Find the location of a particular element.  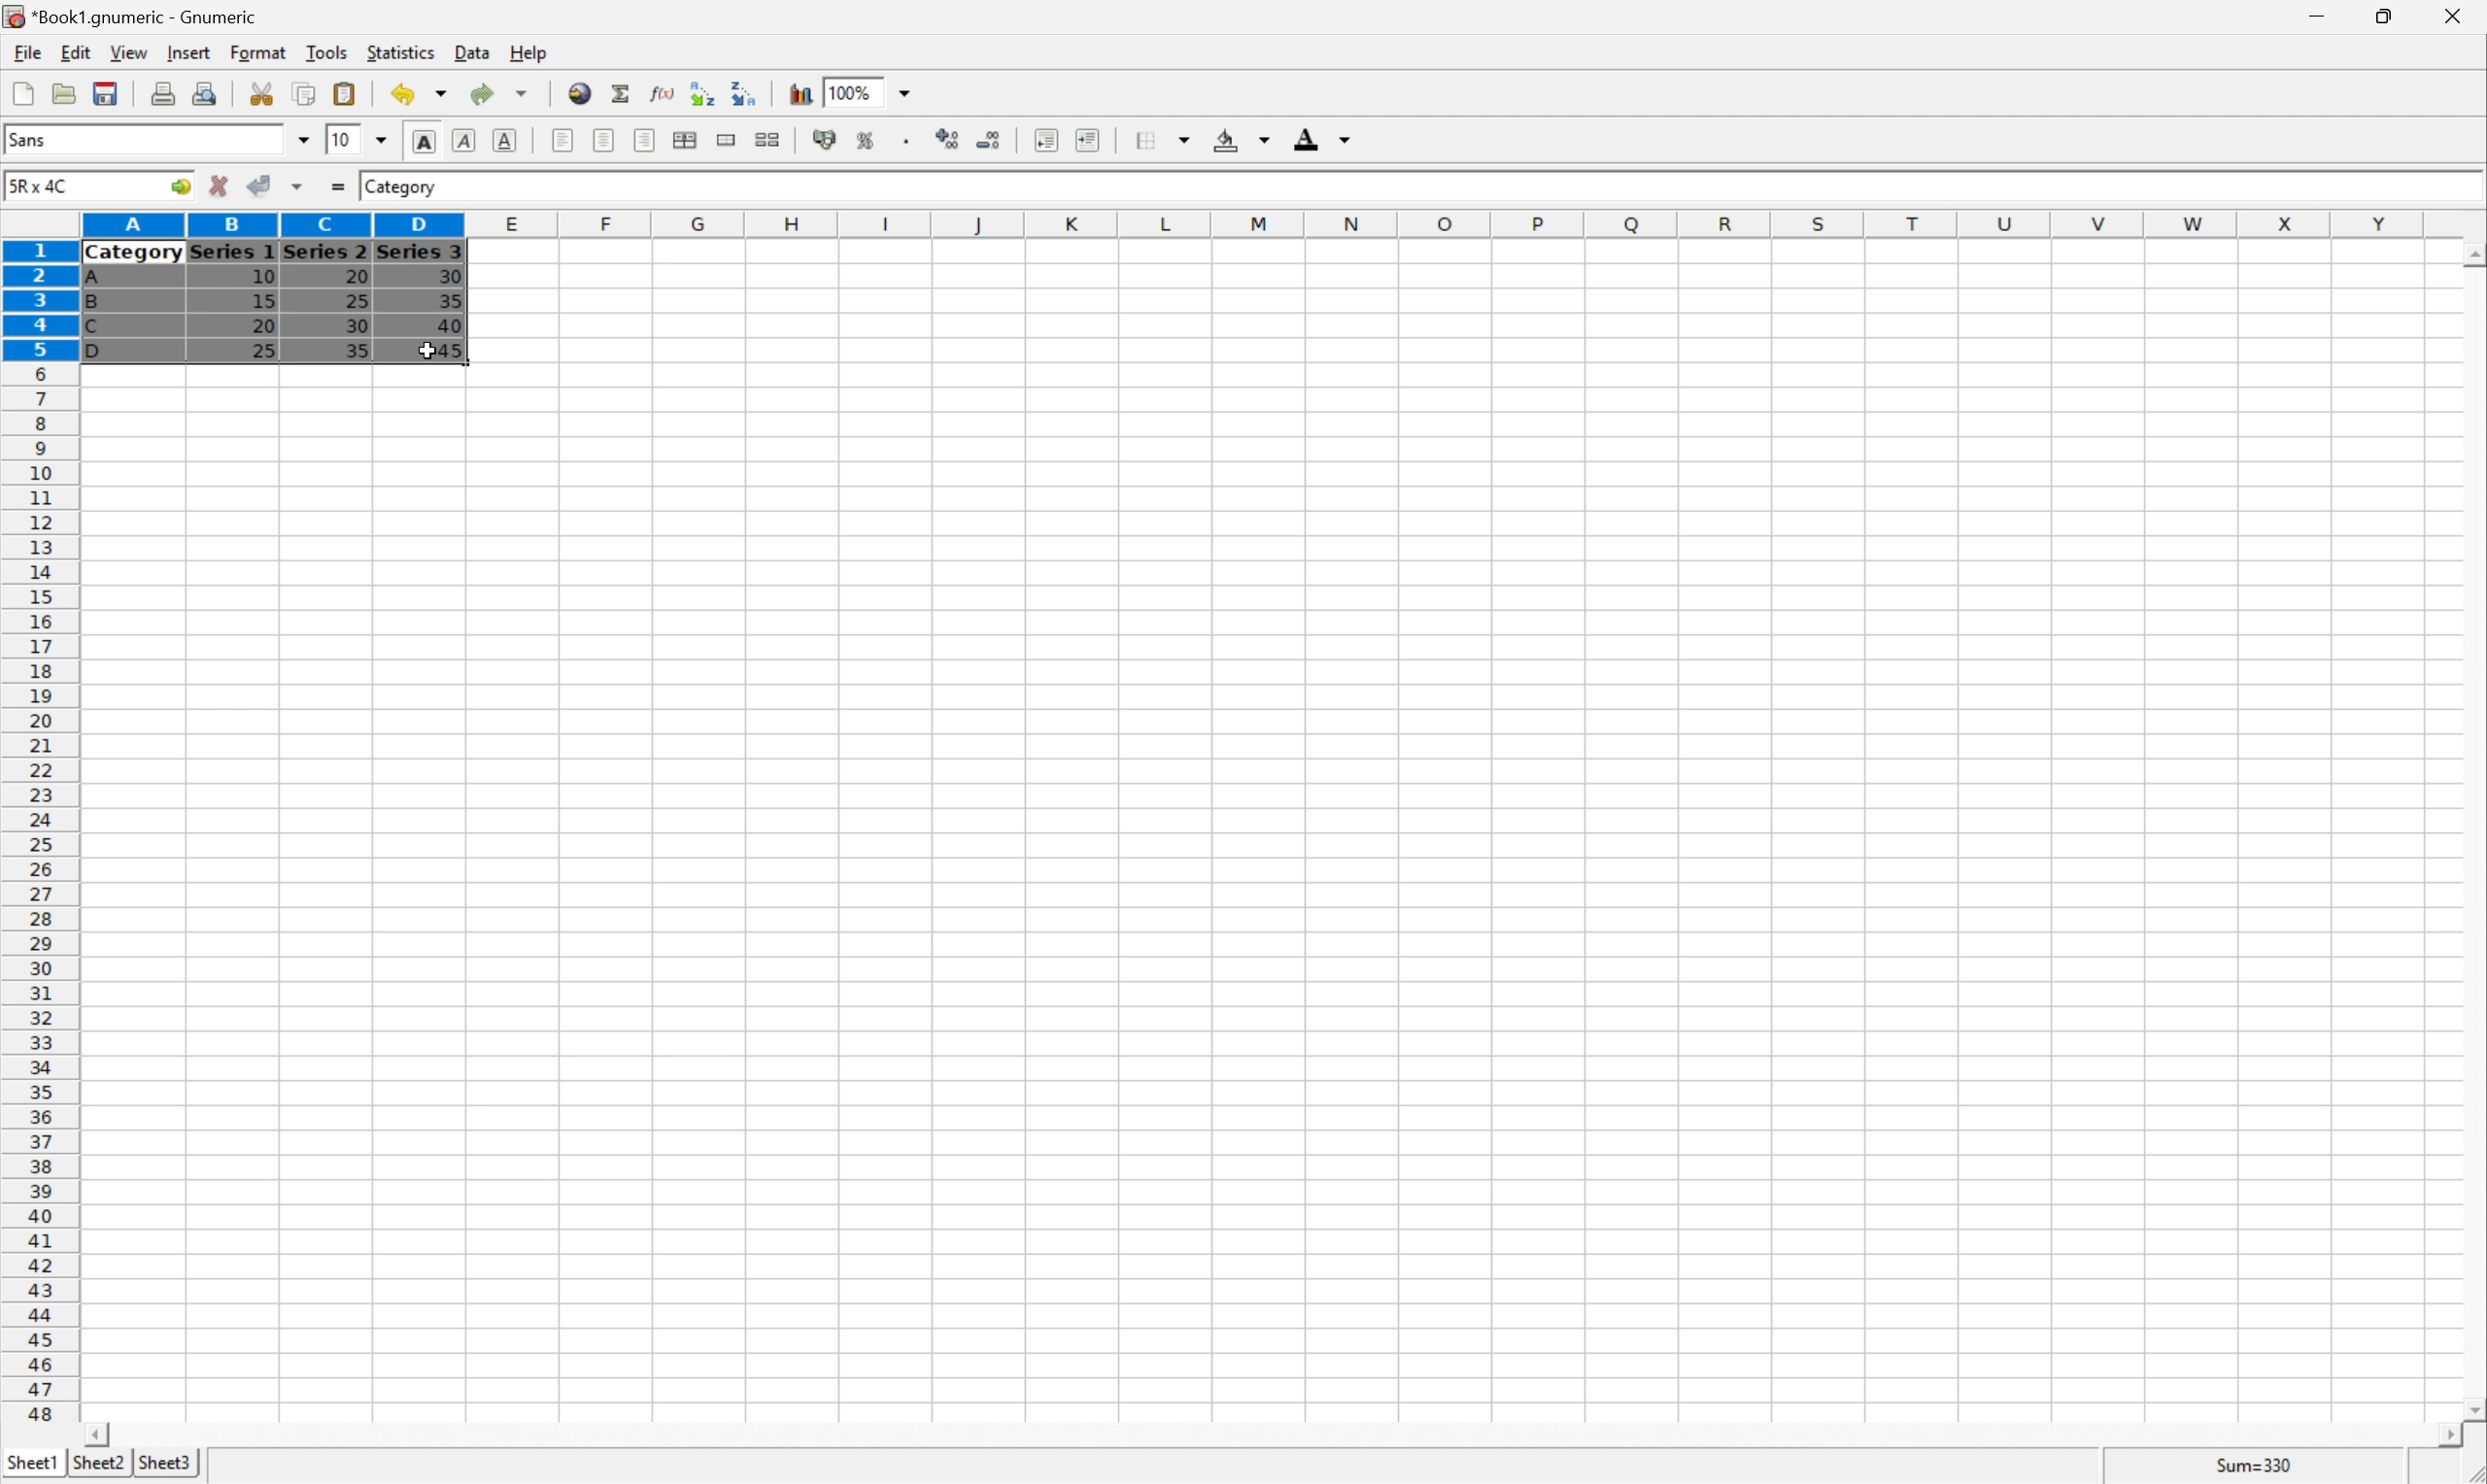

Restore Down is located at coordinates (2374, 16).